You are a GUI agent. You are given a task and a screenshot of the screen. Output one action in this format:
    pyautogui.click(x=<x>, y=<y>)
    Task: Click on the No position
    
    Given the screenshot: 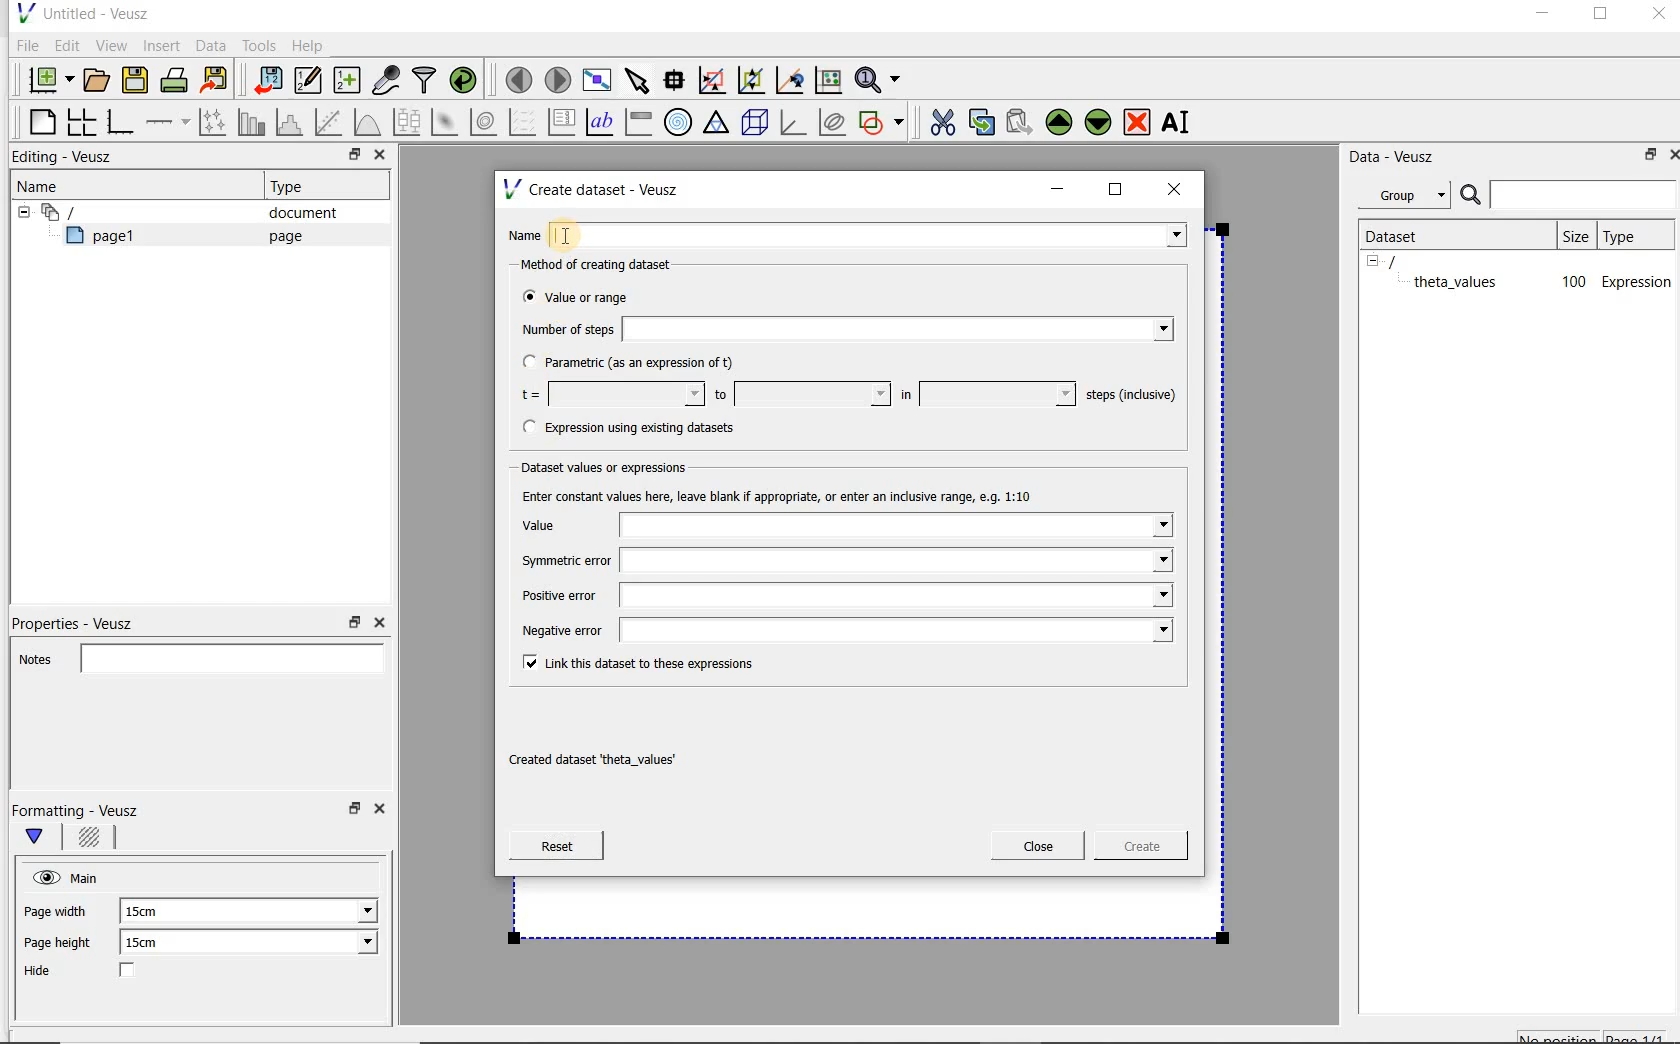 What is the action you would take?
    pyautogui.click(x=1560, y=1035)
    